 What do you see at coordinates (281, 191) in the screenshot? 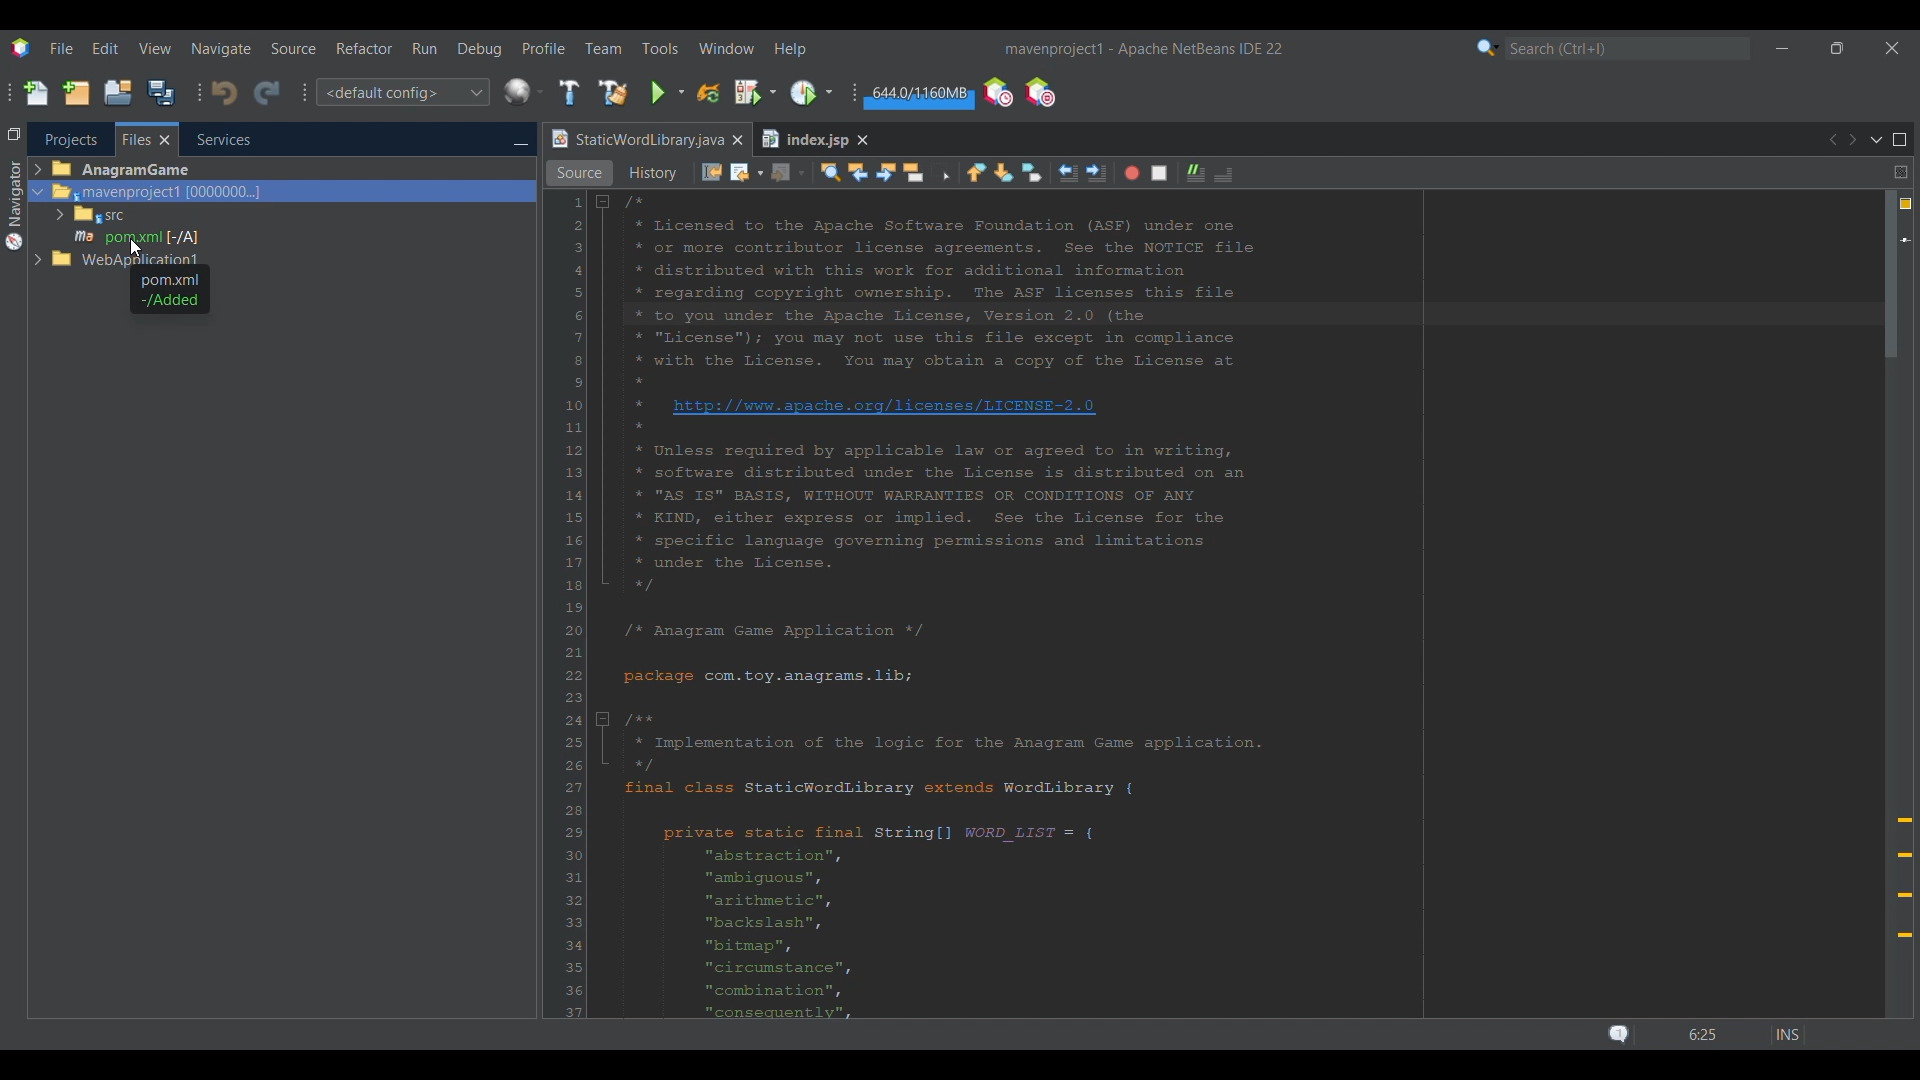
I see `Selected file highlighted` at bounding box center [281, 191].